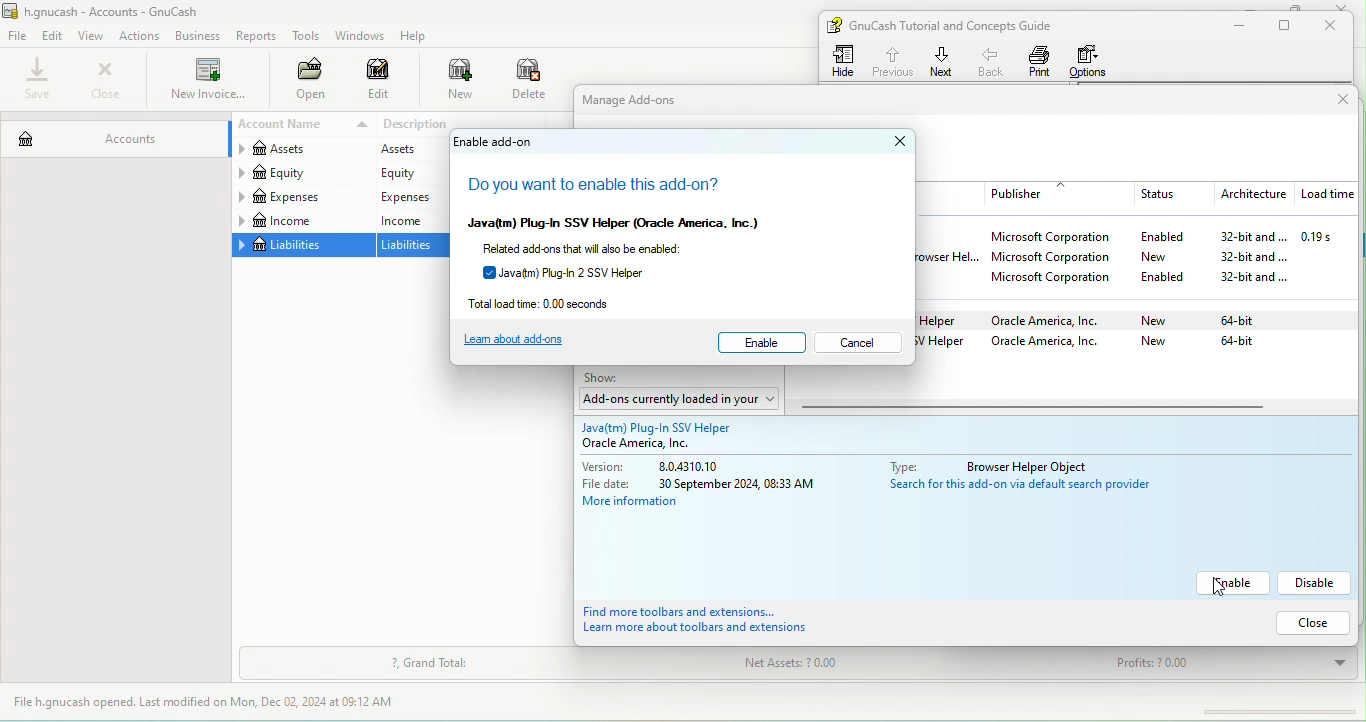 The height and width of the screenshot is (722, 1366). What do you see at coordinates (413, 150) in the screenshot?
I see `assets` at bounding box center [413, 150].